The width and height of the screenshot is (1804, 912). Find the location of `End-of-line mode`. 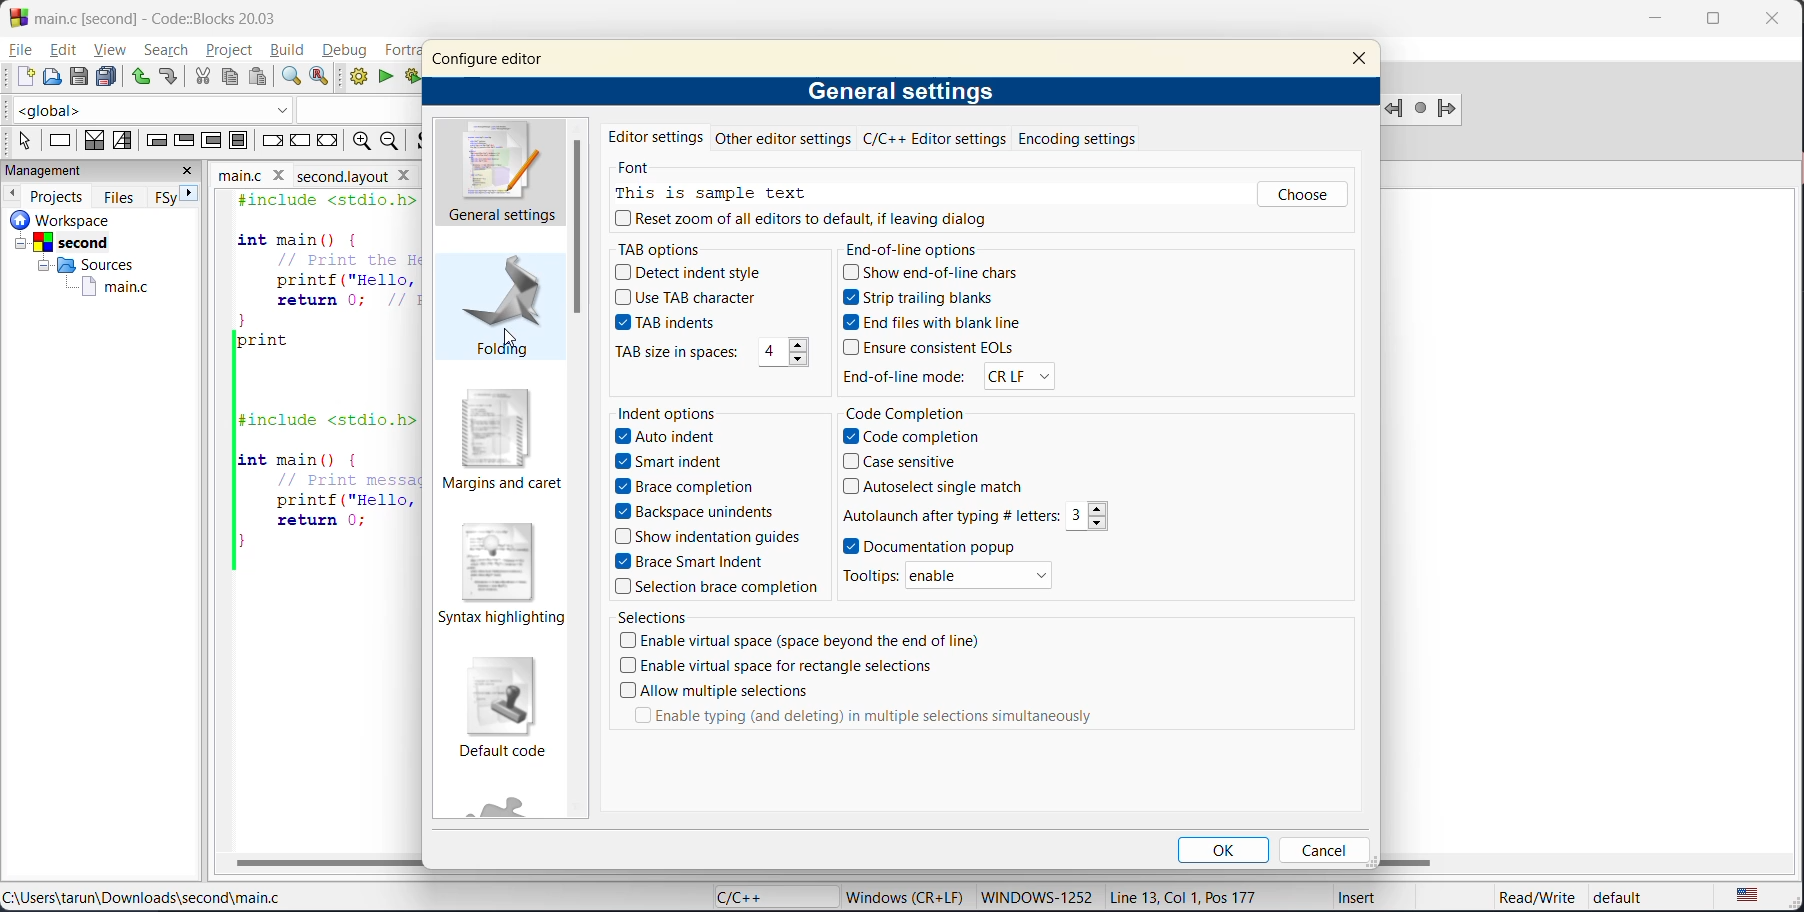

End-of-line mode is located at coordinates (905, 377).